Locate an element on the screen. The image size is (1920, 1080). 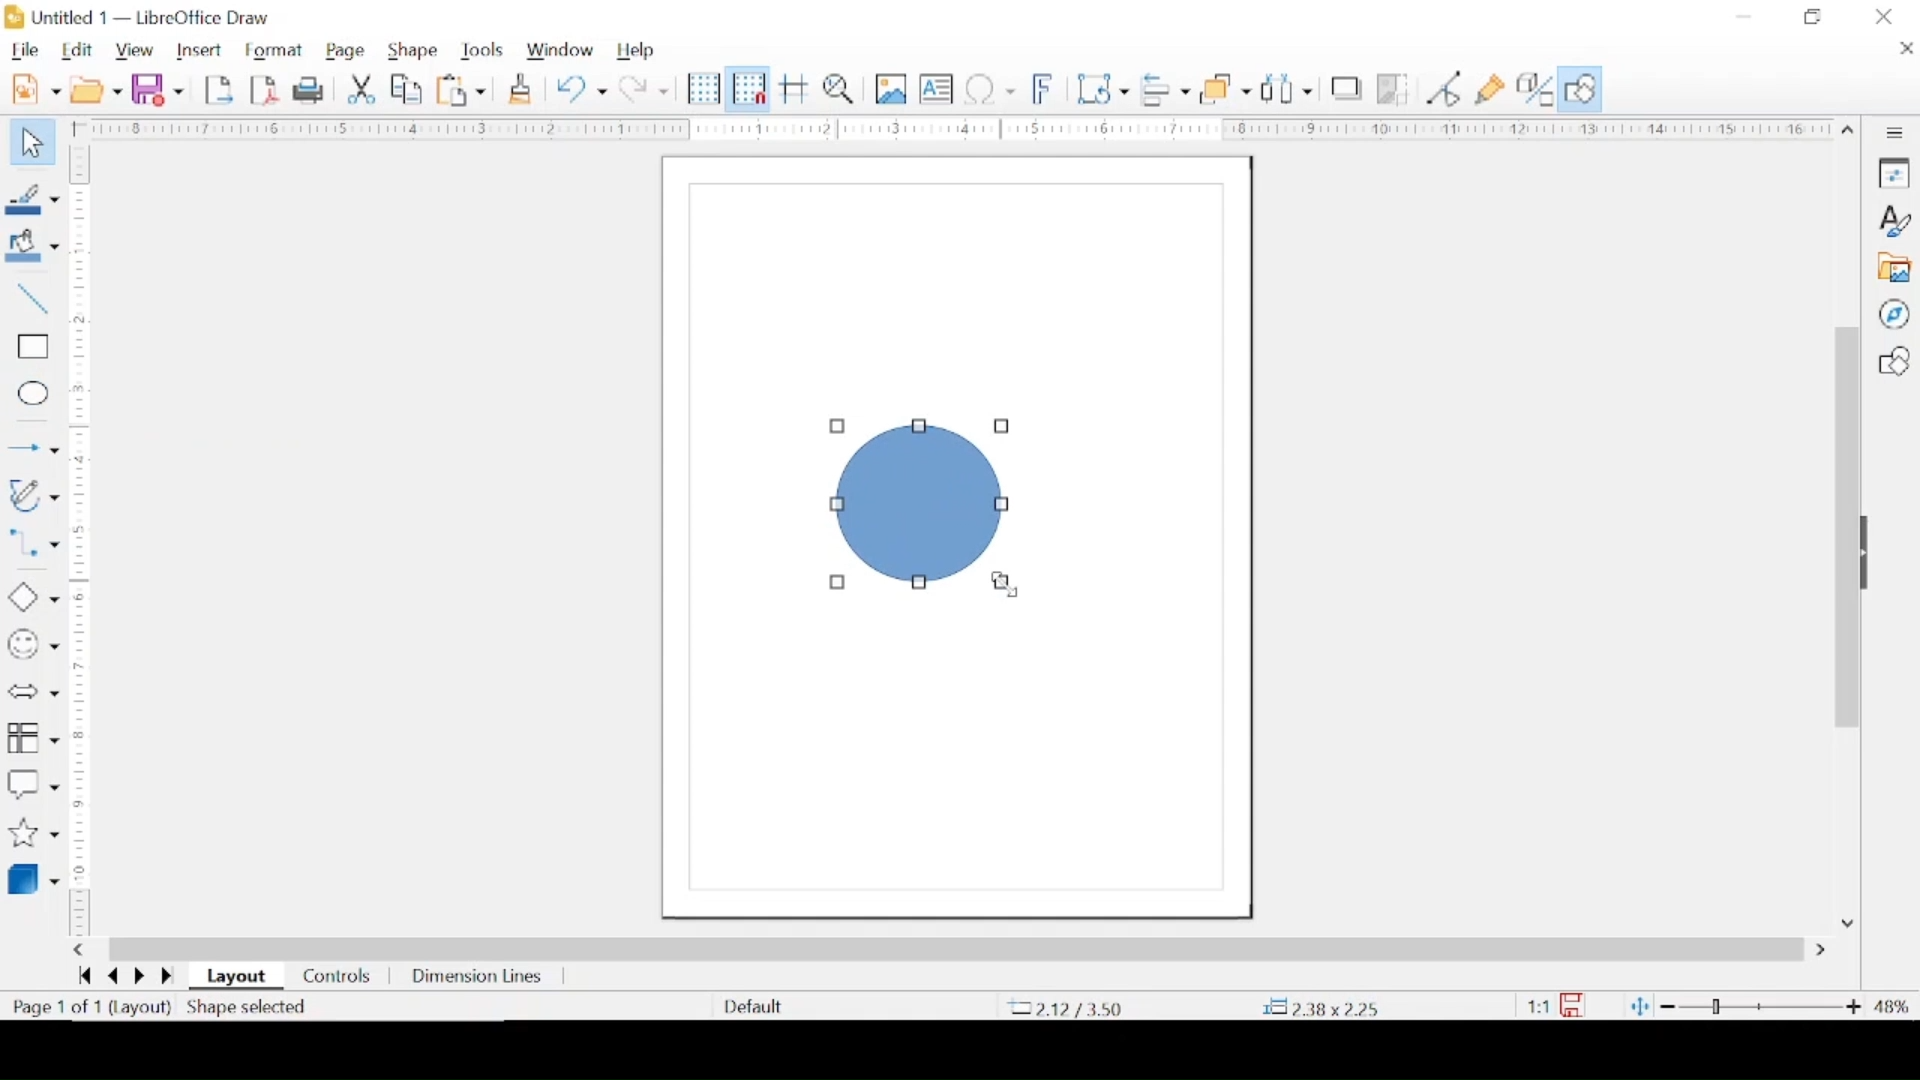
ellipse is located at coordinates (29, 392).